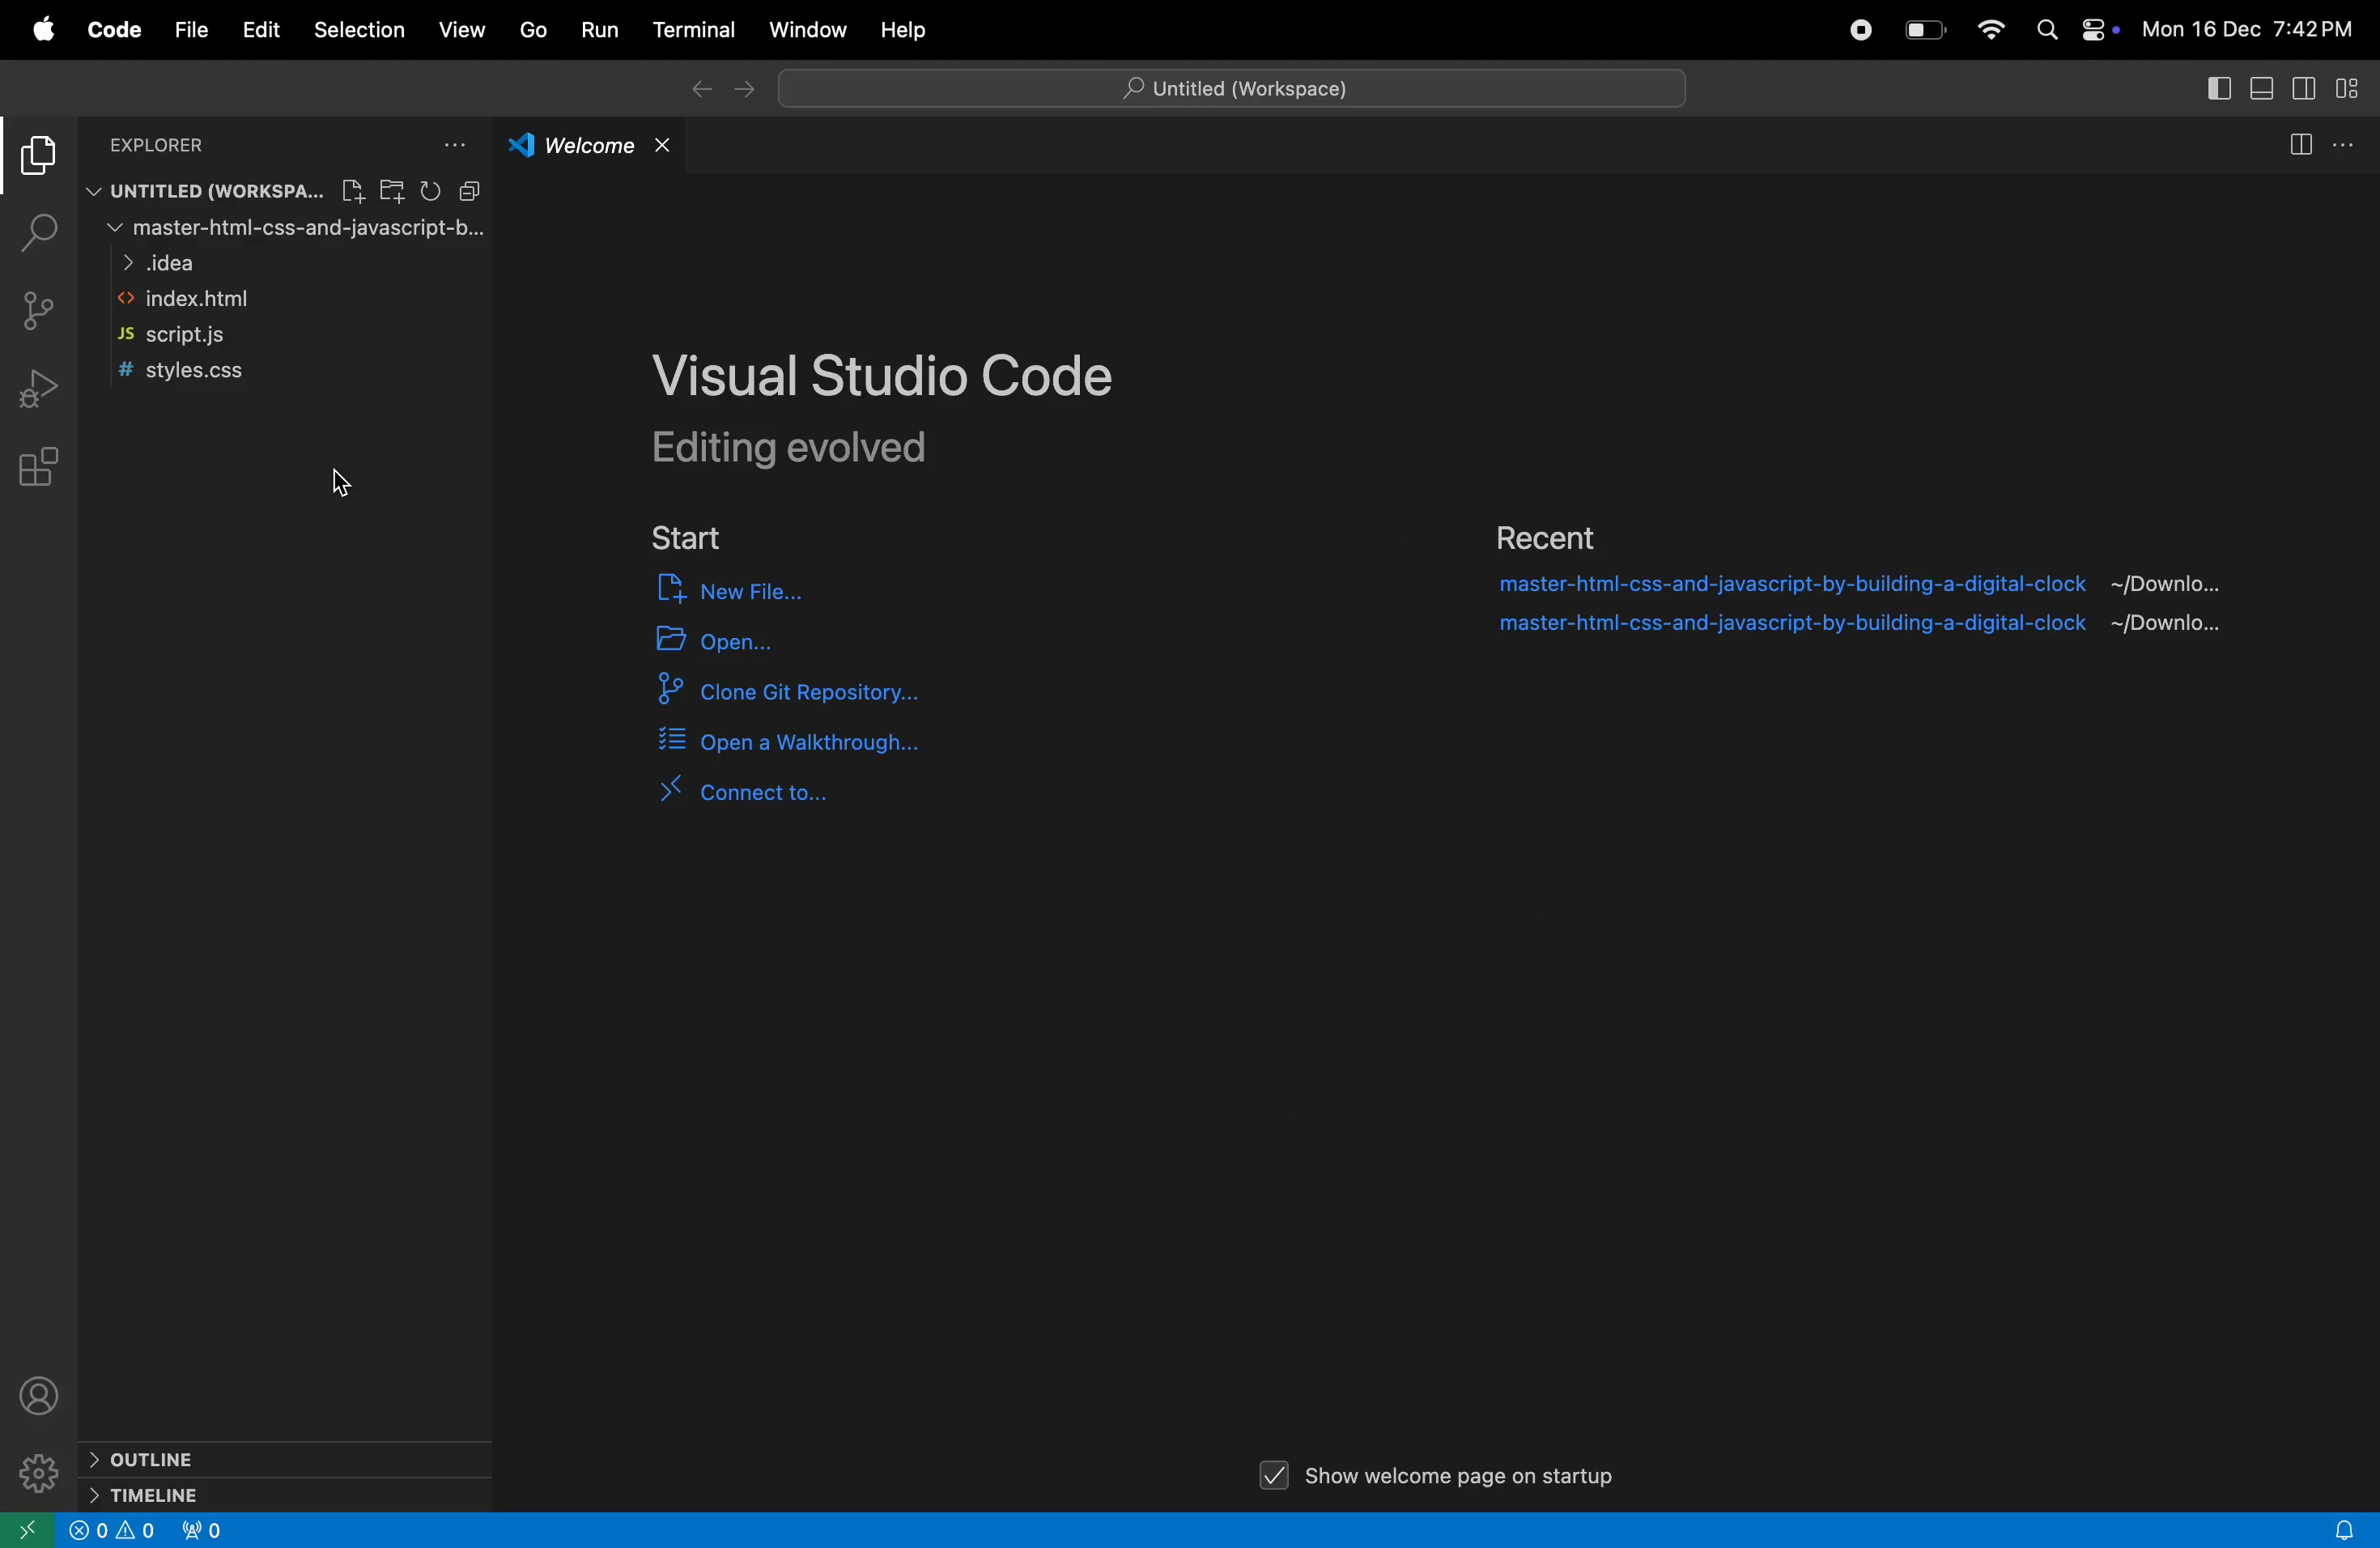 The width and height of the screenshot is (2380, 1548). What do you see at coordinates (37, 463) in the screenshot?
I see `extensions` at bounding box center [37, 463].